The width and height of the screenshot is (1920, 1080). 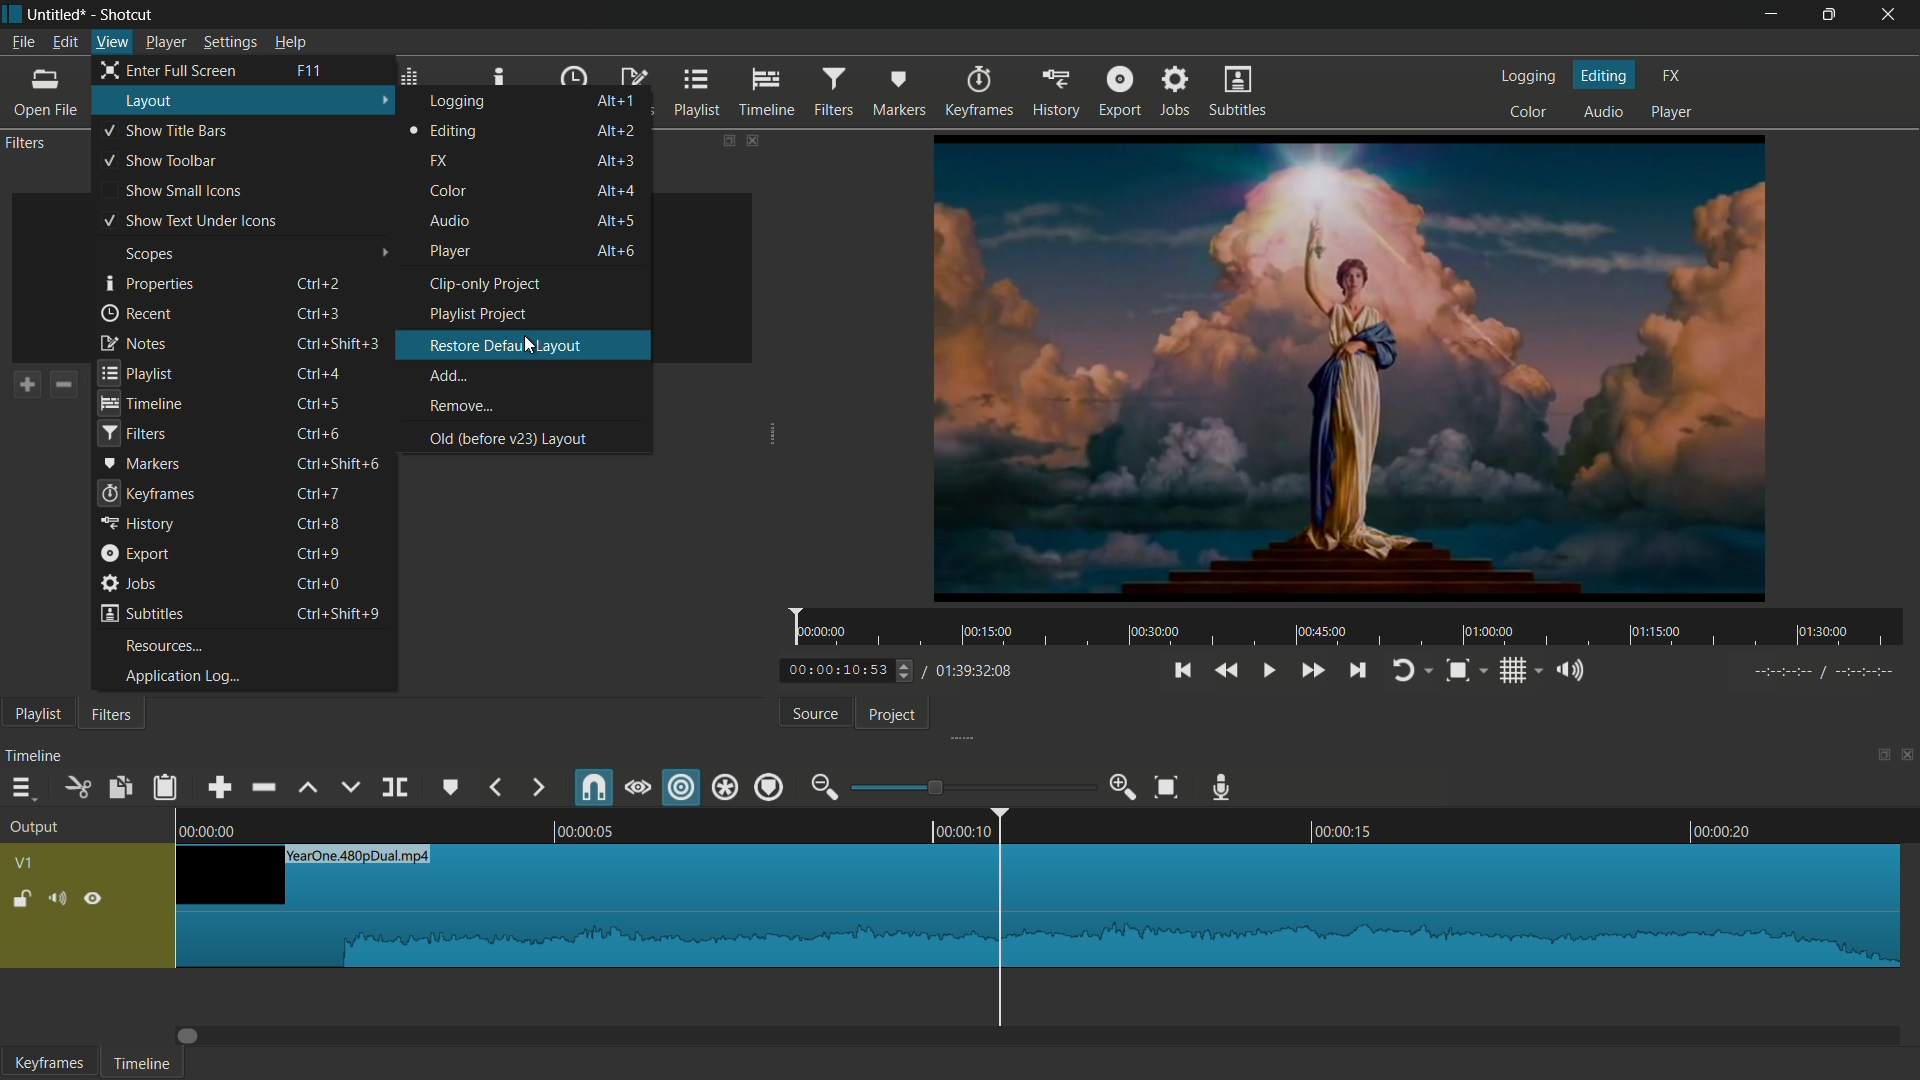 What do you see at coordinates (1605, 74) in the screenshot?
I see `editing` at bounding box center [1605, 74].